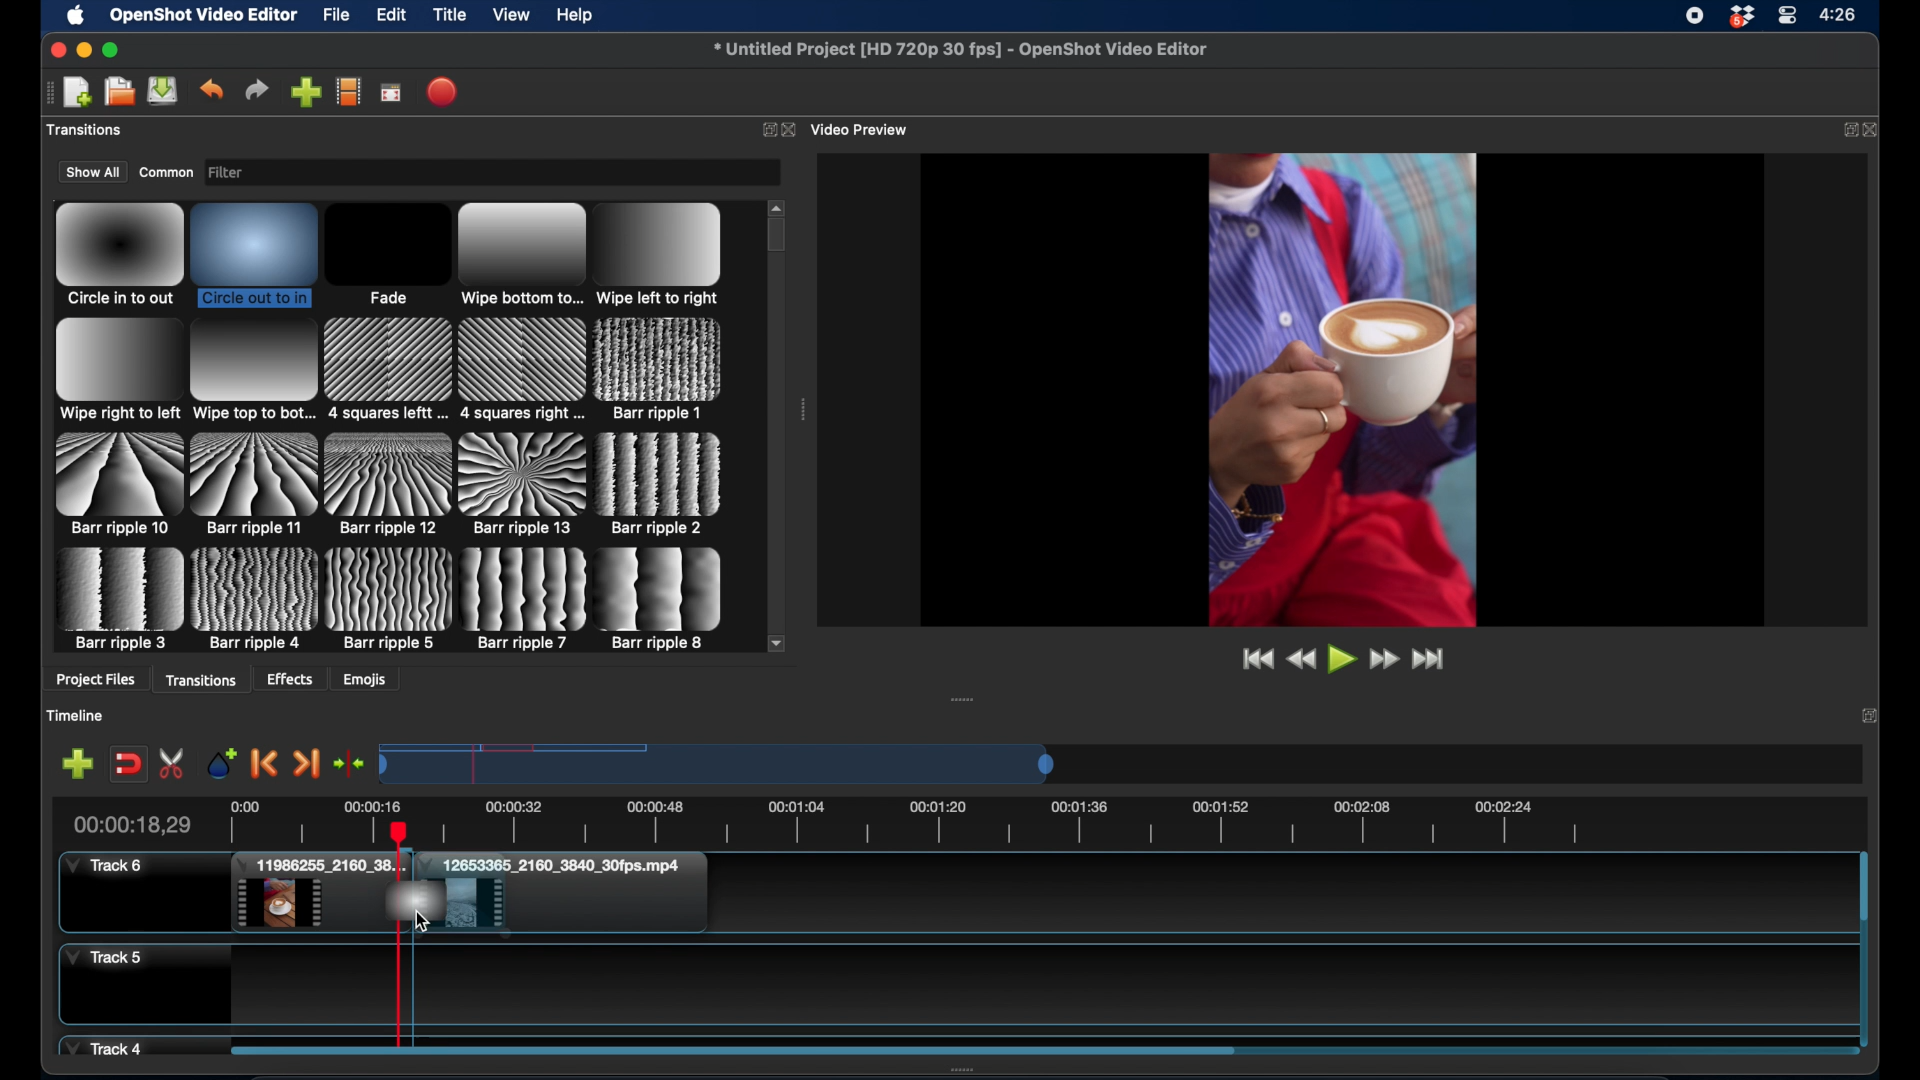  What do you see at coordinates (306, 763) in the screenshot?
I see `next marker` at bounding box center [306, 763].